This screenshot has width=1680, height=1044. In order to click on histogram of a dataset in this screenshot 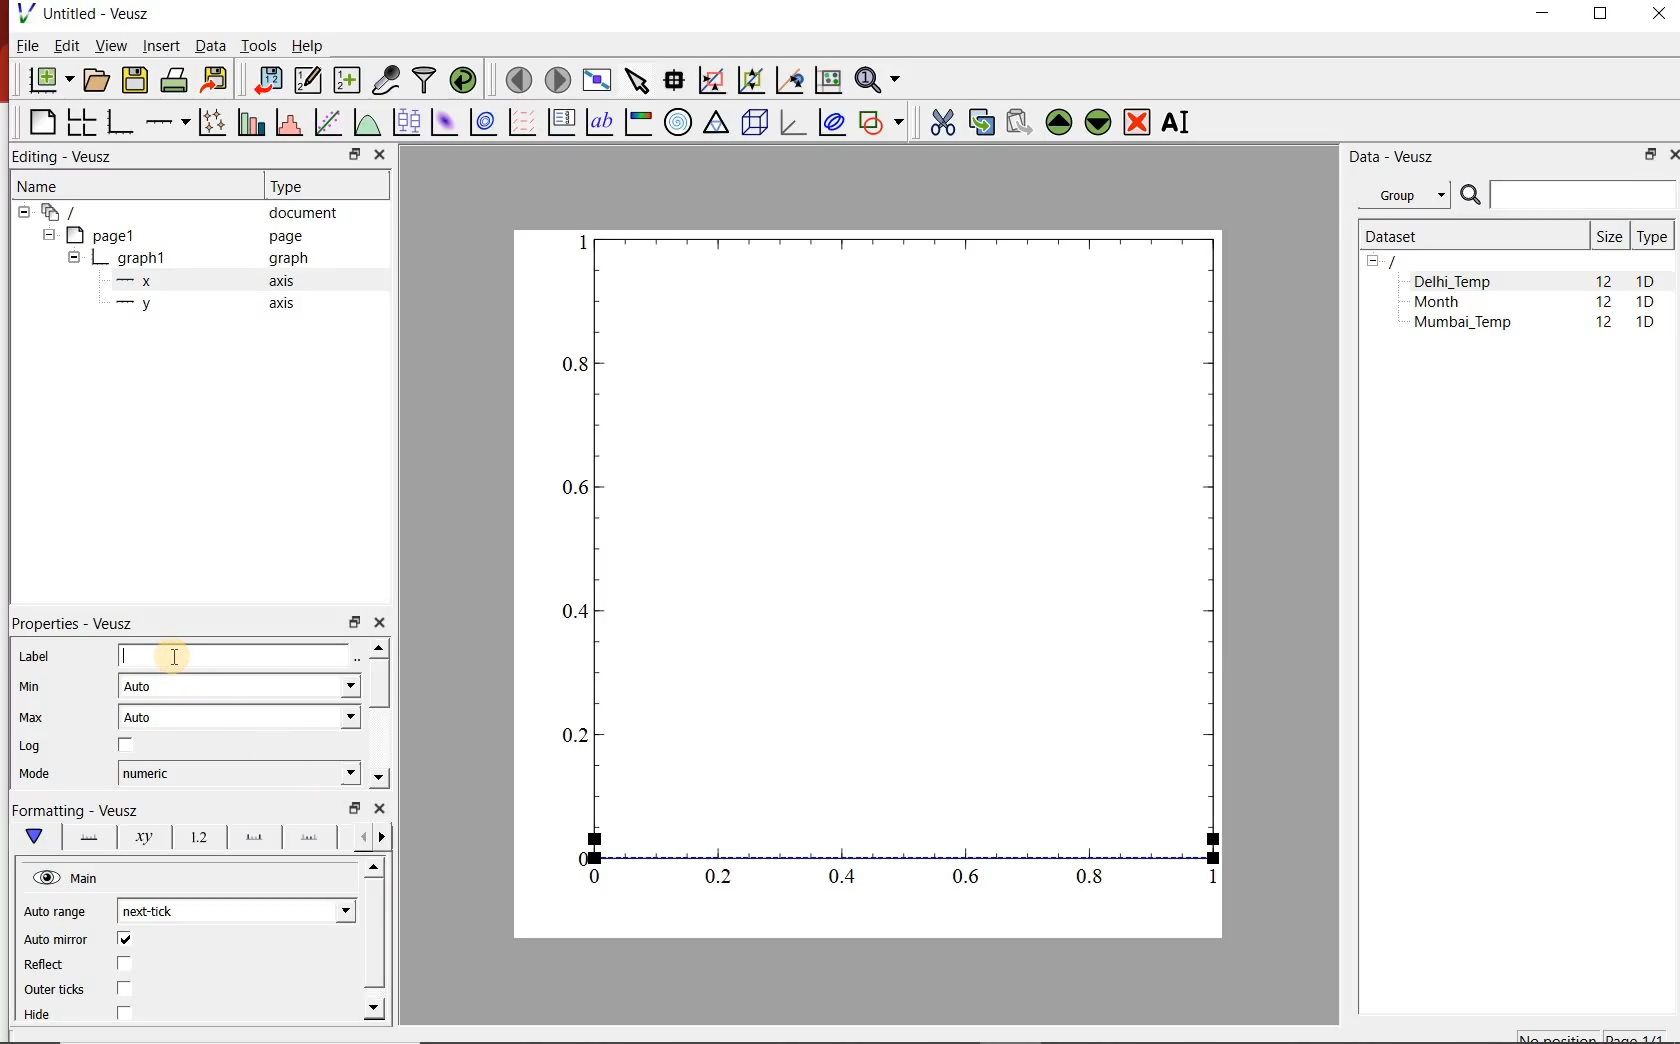, I will do `click(288, 122)`.